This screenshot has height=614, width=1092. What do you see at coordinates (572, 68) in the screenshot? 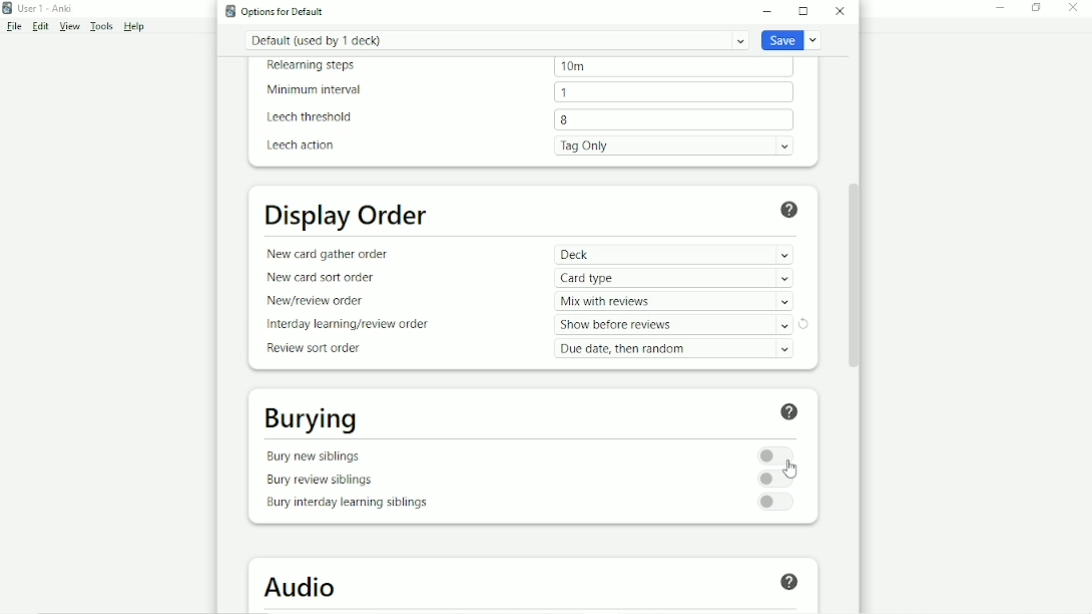
I see `10m` at bounding box center [572, 68].